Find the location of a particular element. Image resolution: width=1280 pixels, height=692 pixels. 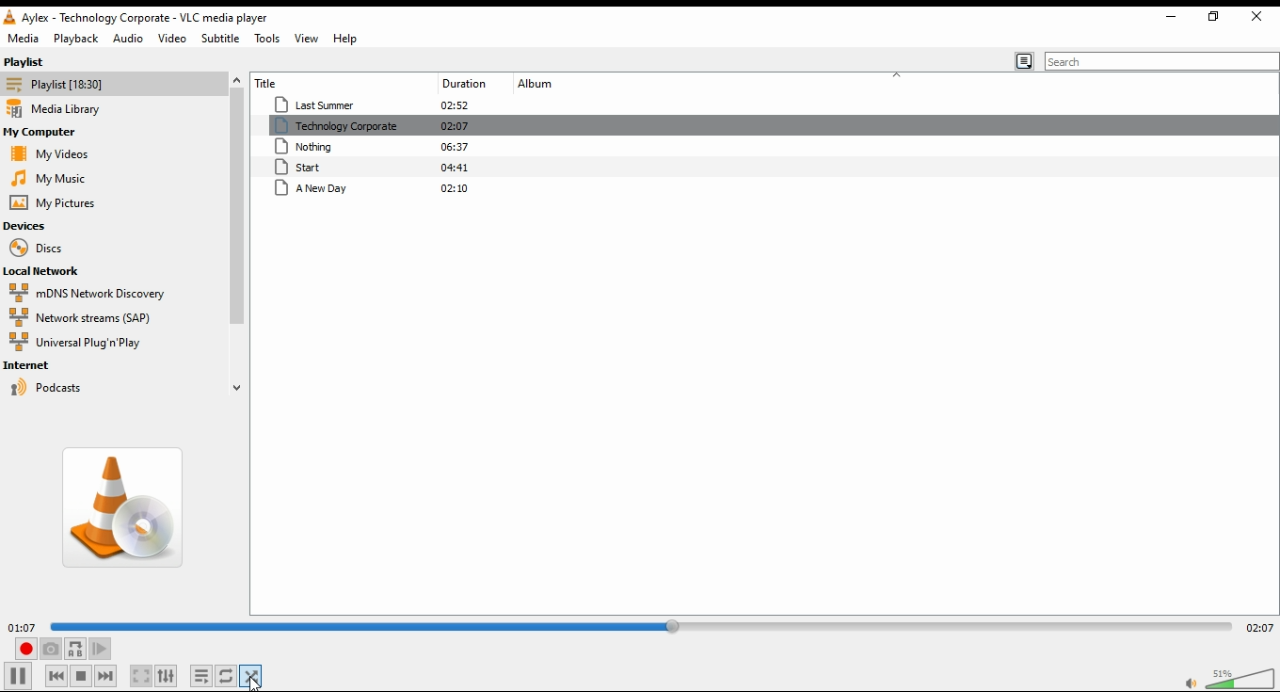

my music is located at coordinates (50, 176).